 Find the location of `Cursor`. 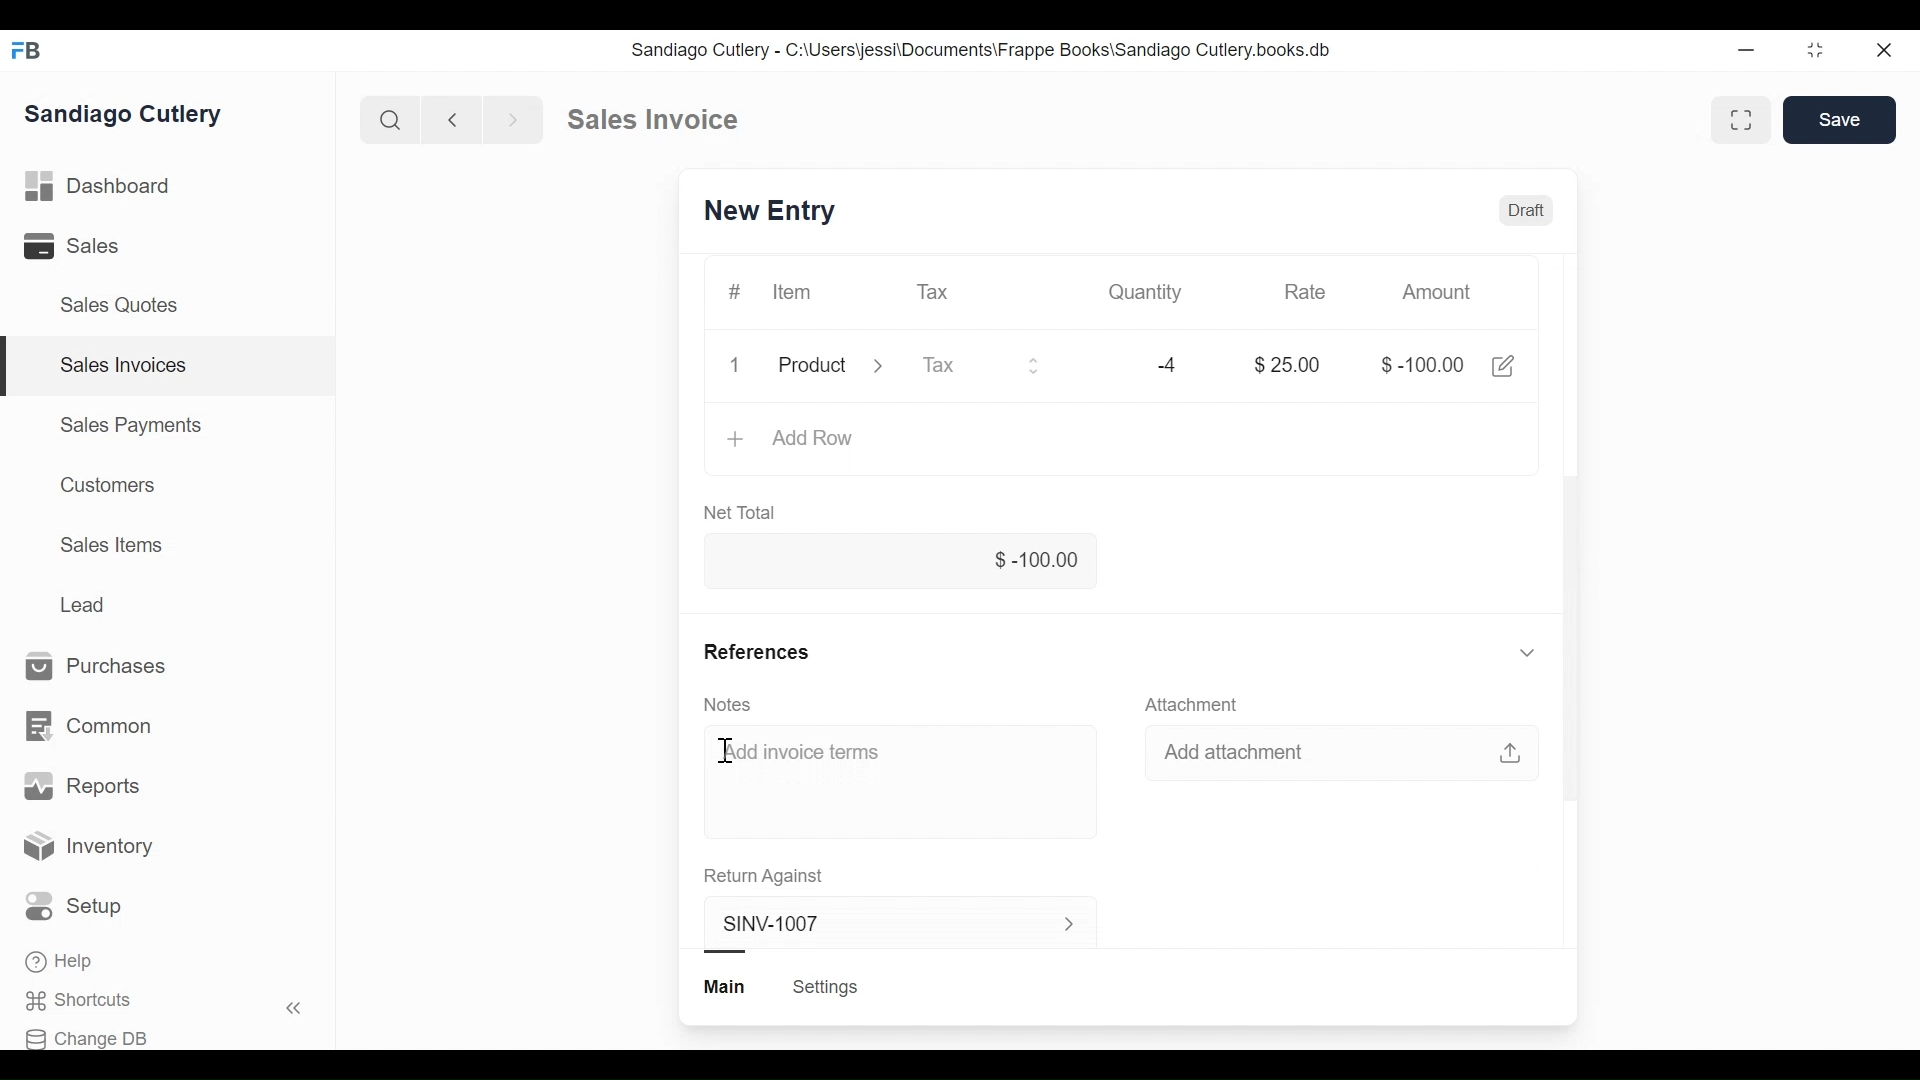

Cursor is located at coordinates (724, 752).